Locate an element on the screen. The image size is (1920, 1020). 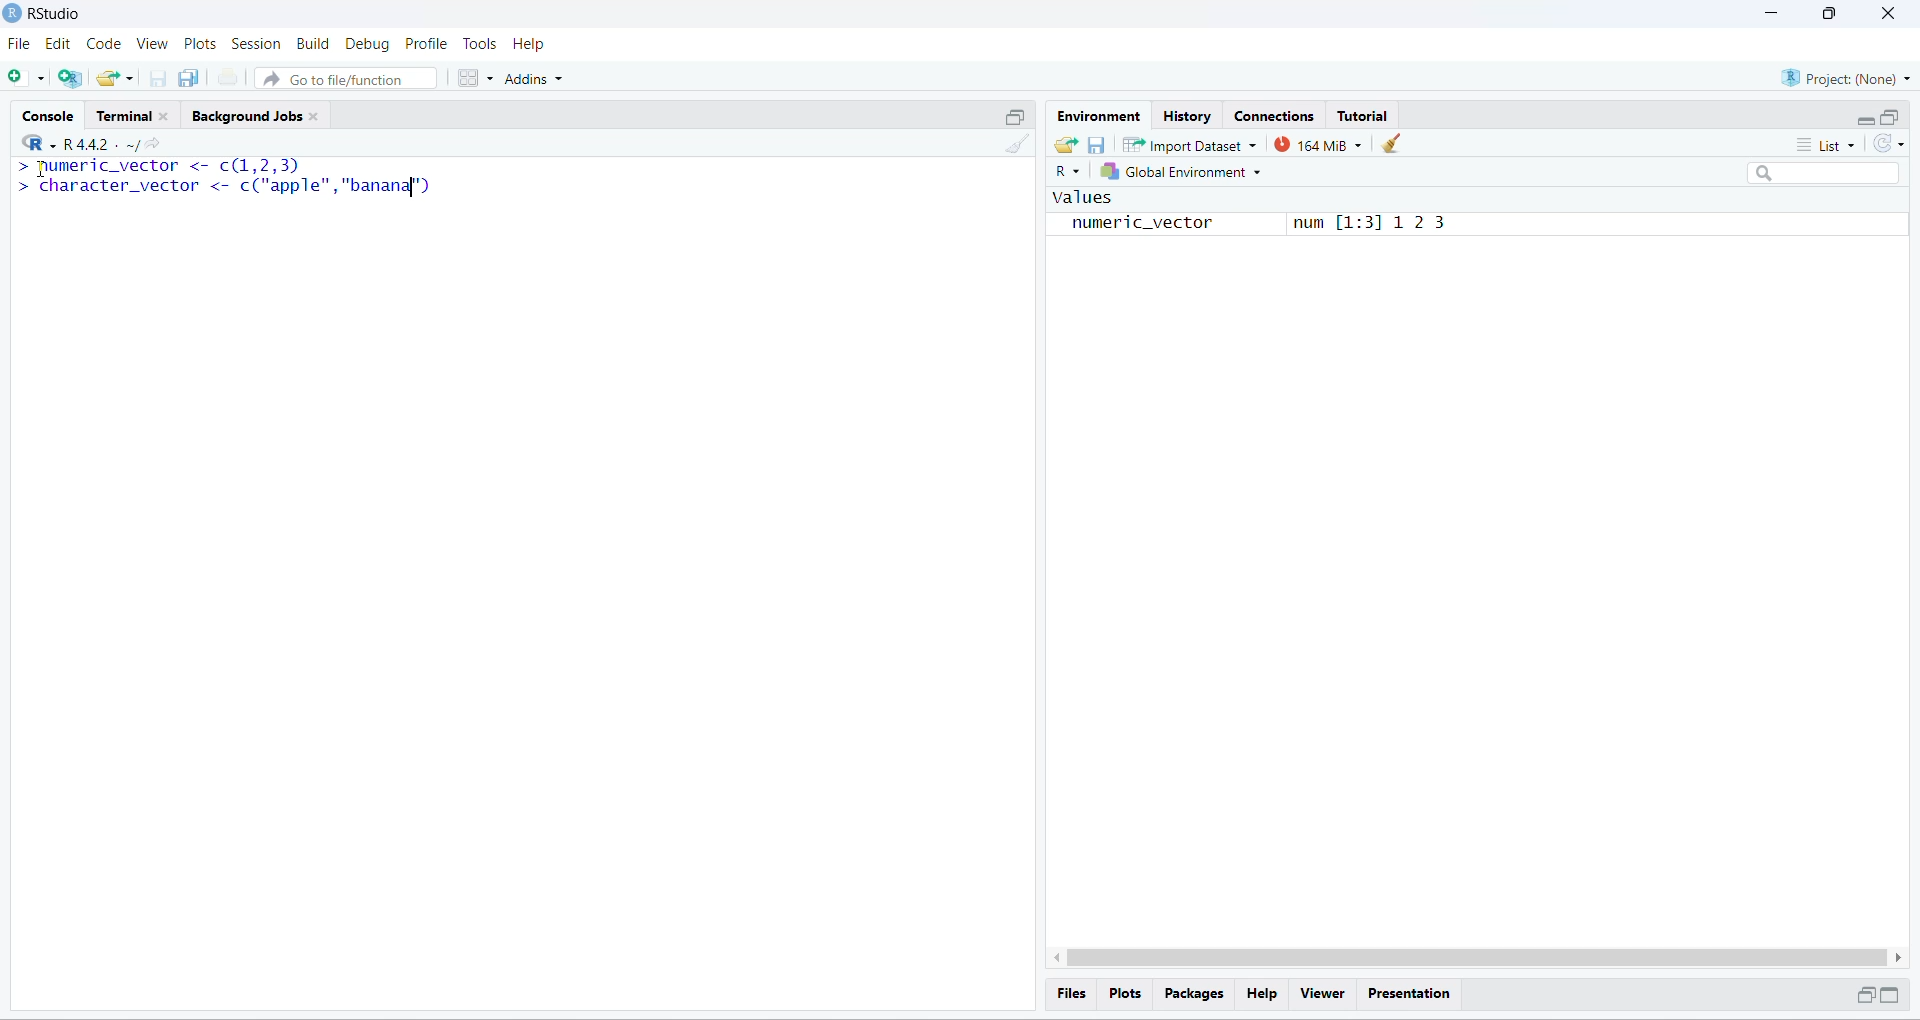
Viewer is located at coordinates (1323, 994).